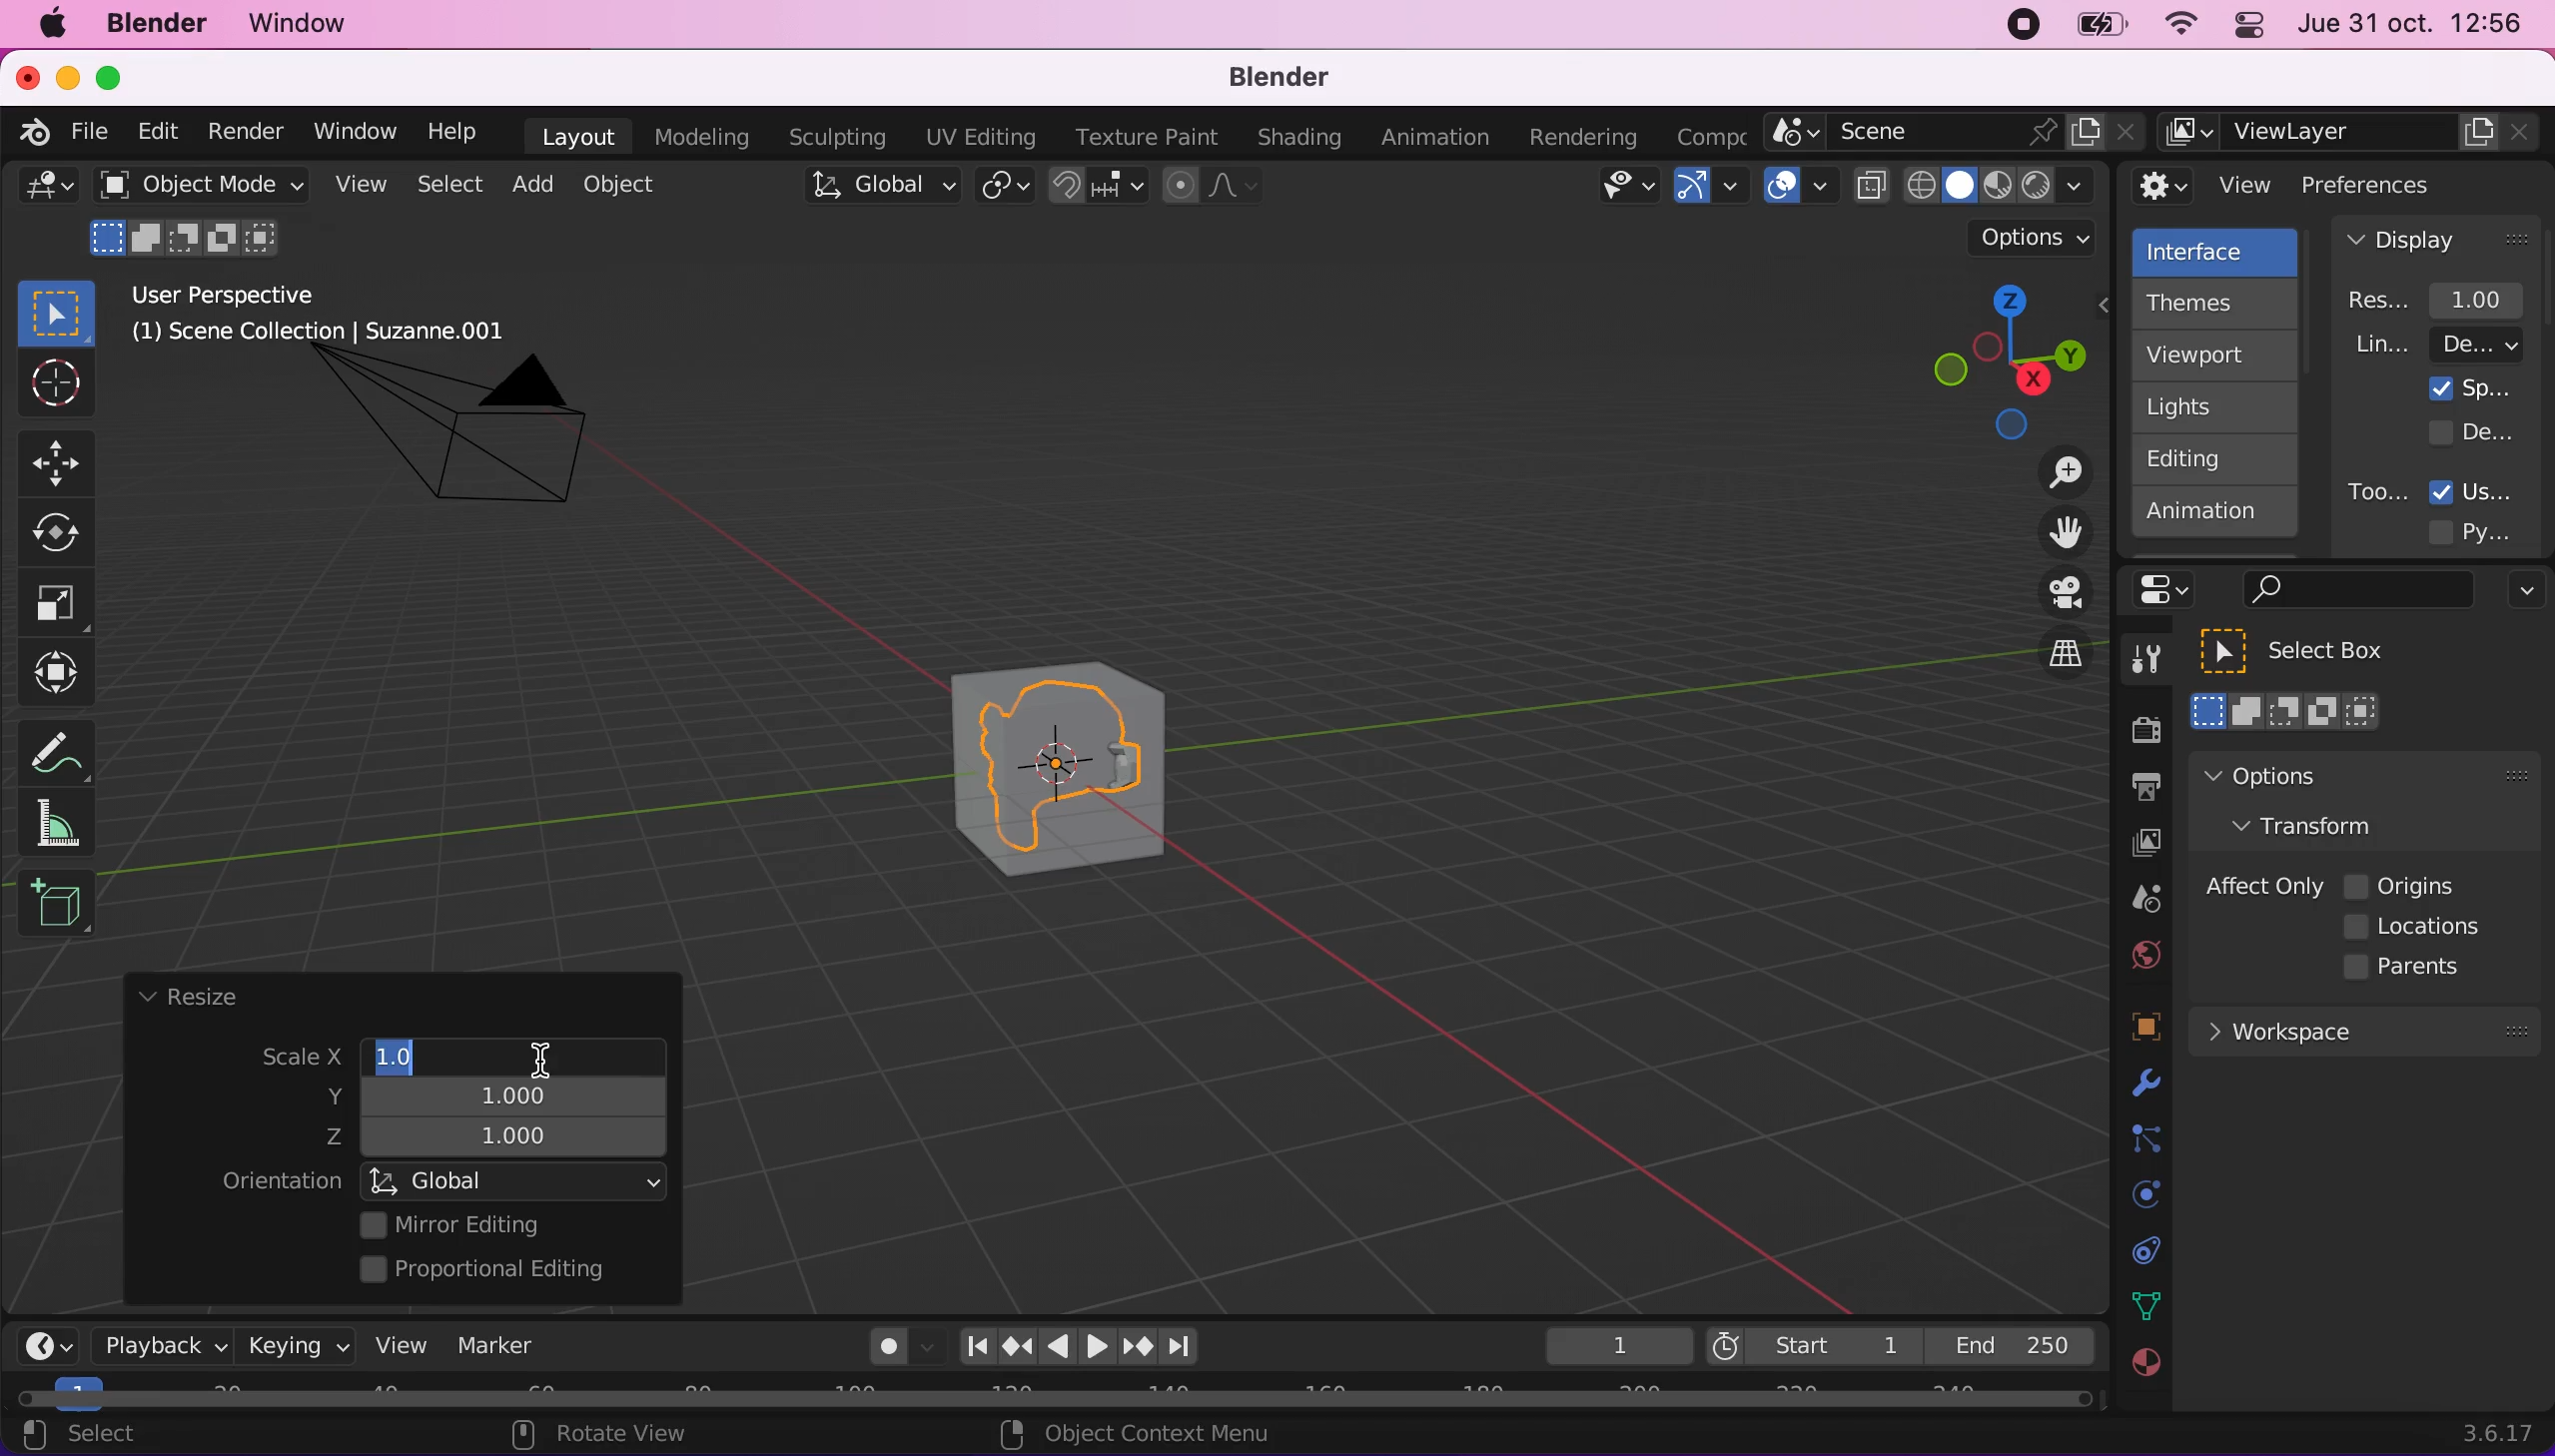  Describe the element at coordinates (1811, 1345) in the screenshot. I see `start 1` at that location.